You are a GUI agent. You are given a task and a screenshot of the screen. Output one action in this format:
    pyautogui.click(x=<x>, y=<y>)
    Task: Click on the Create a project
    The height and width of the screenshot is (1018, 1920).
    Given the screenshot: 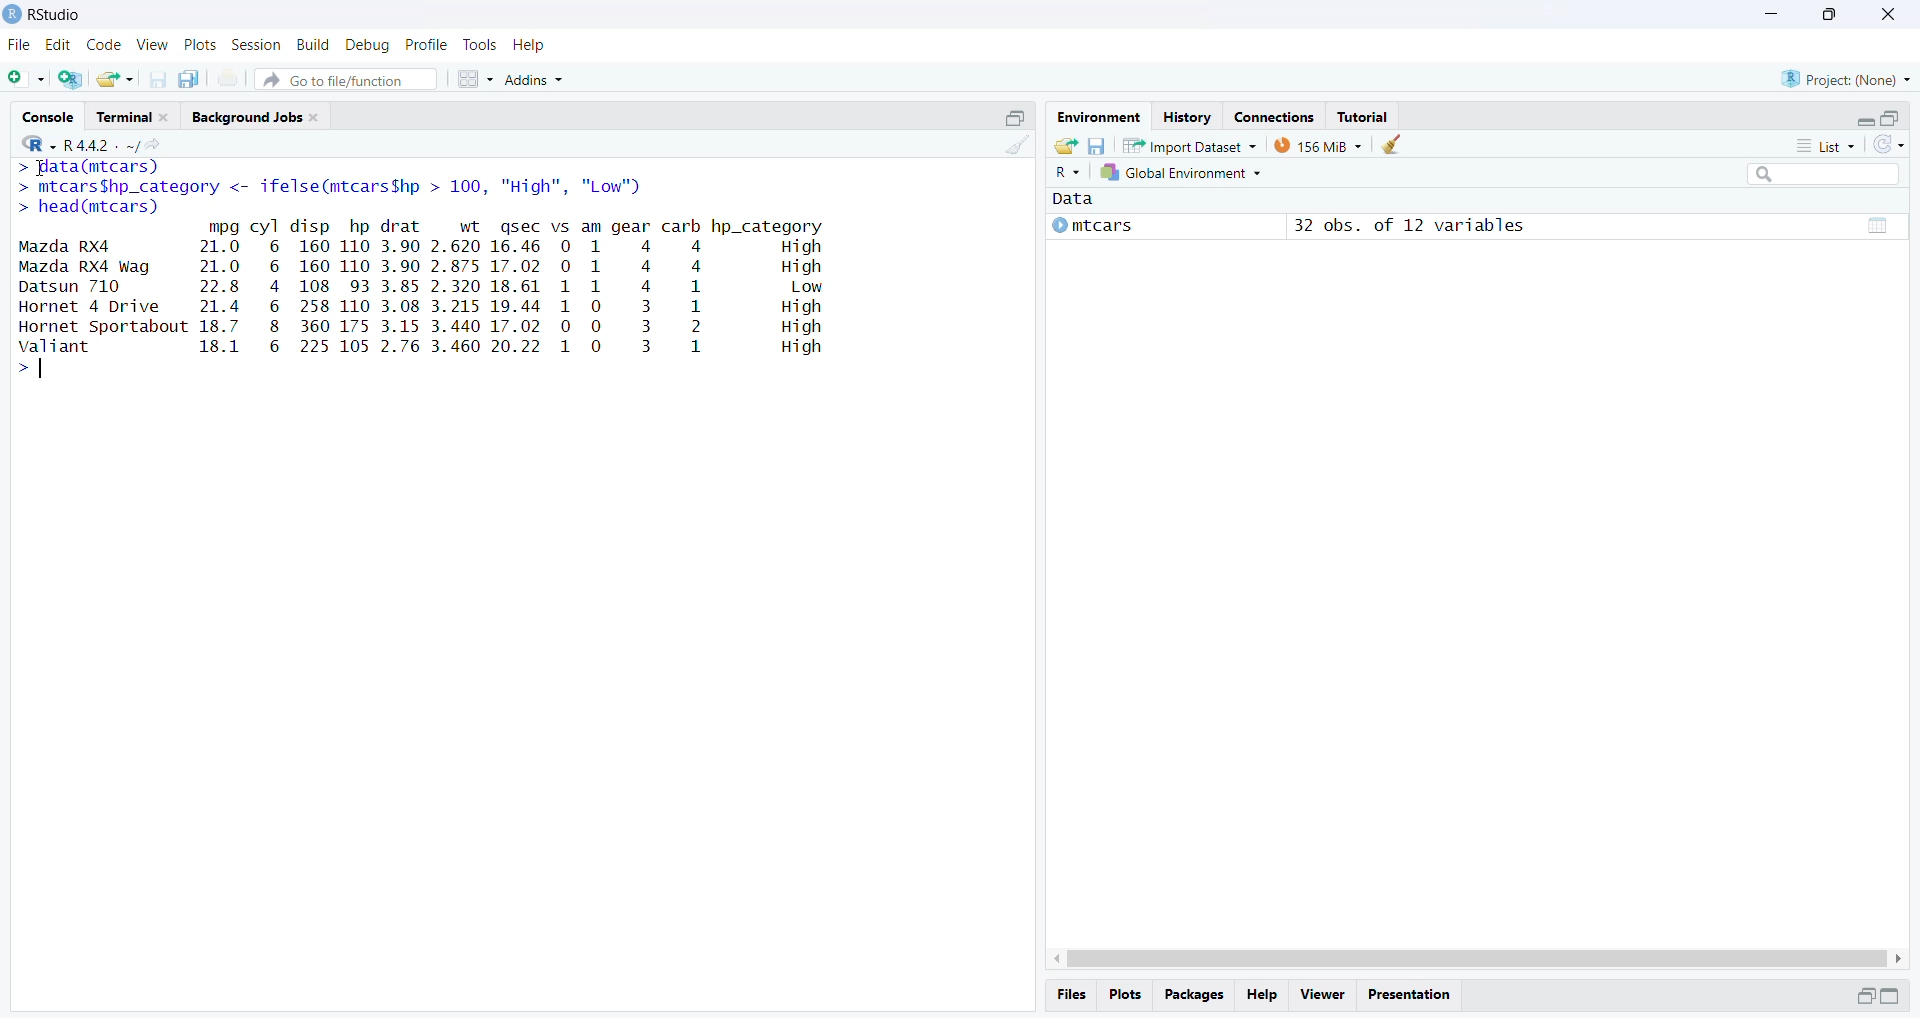 What is the action you would take?
    pyautogui.click(x=71, y=78)
    